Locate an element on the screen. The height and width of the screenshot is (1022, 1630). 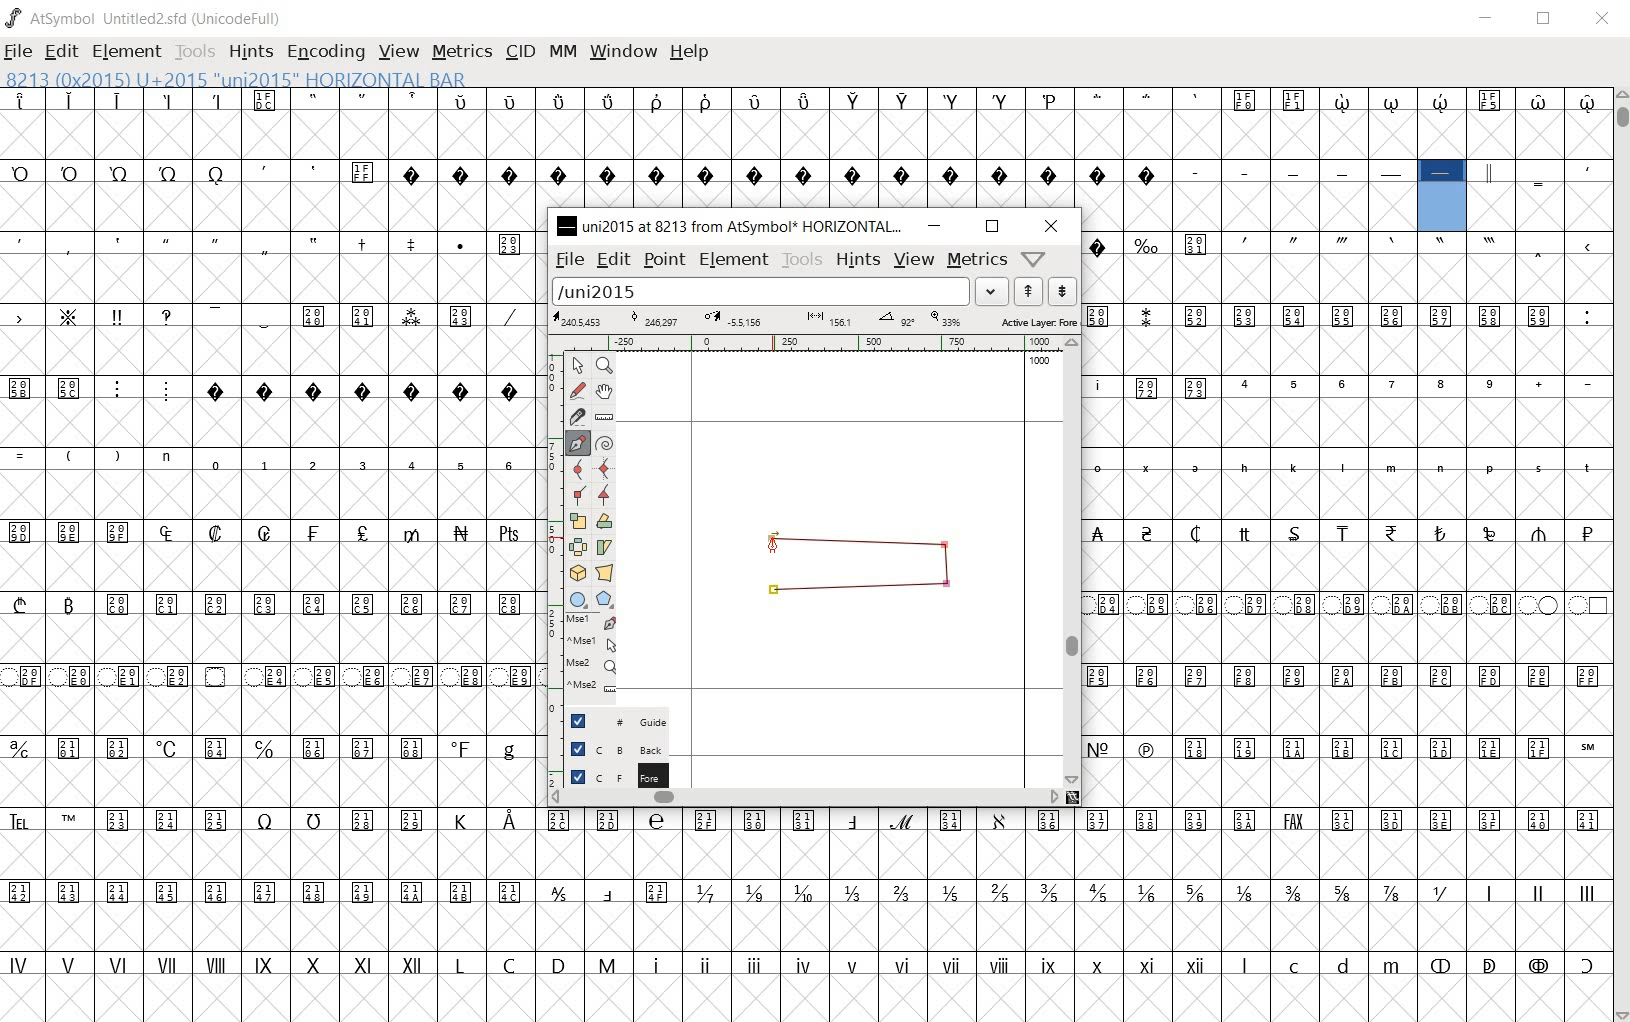
scale the selection is located at coordinates (577, 521).